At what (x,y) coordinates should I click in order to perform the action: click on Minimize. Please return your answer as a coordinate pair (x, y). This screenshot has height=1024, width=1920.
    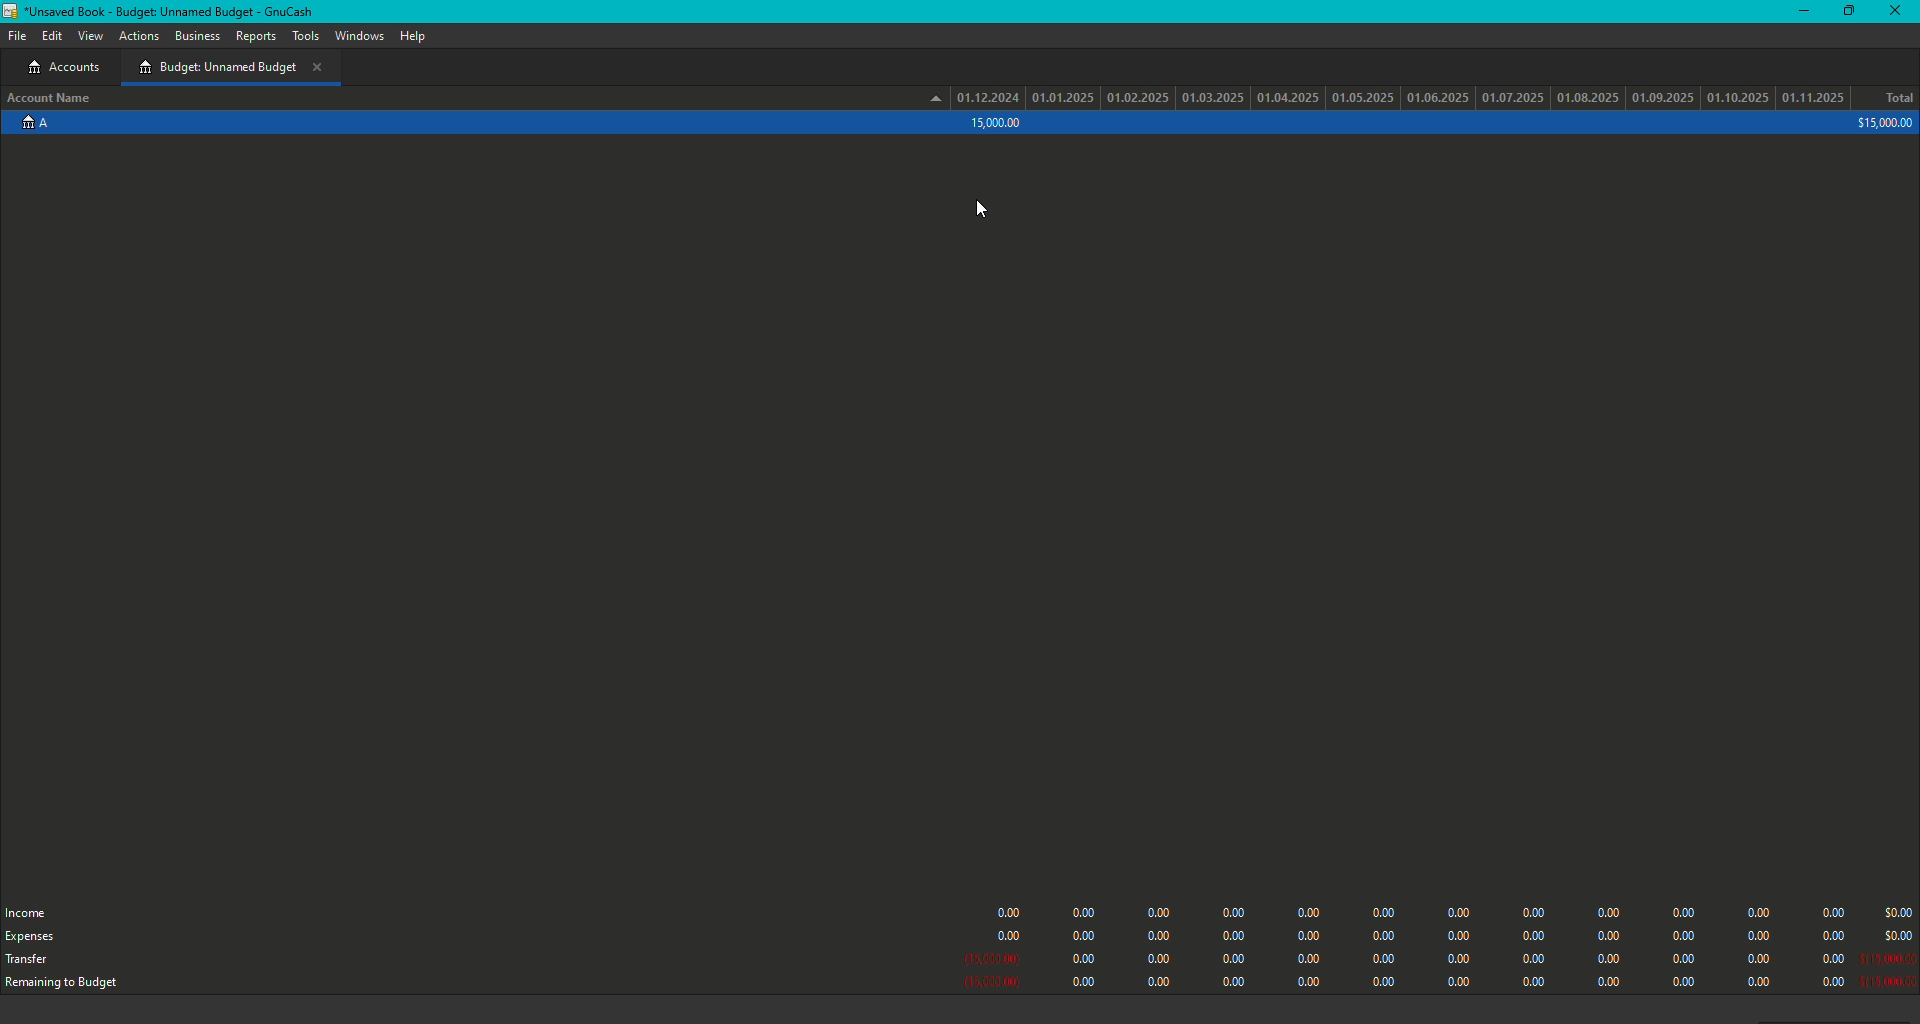
    Looking at the image, I should click on (1799, 10).